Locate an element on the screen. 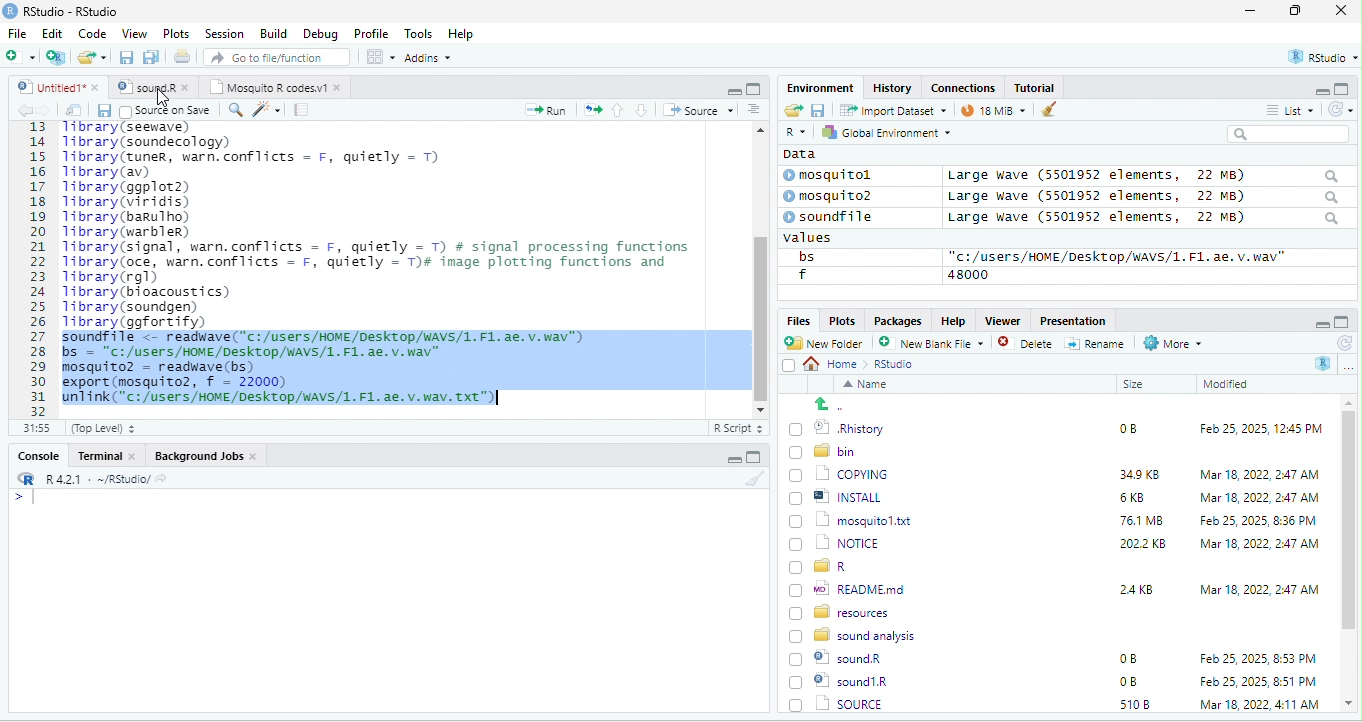  back is located at coordinates (28, 111).